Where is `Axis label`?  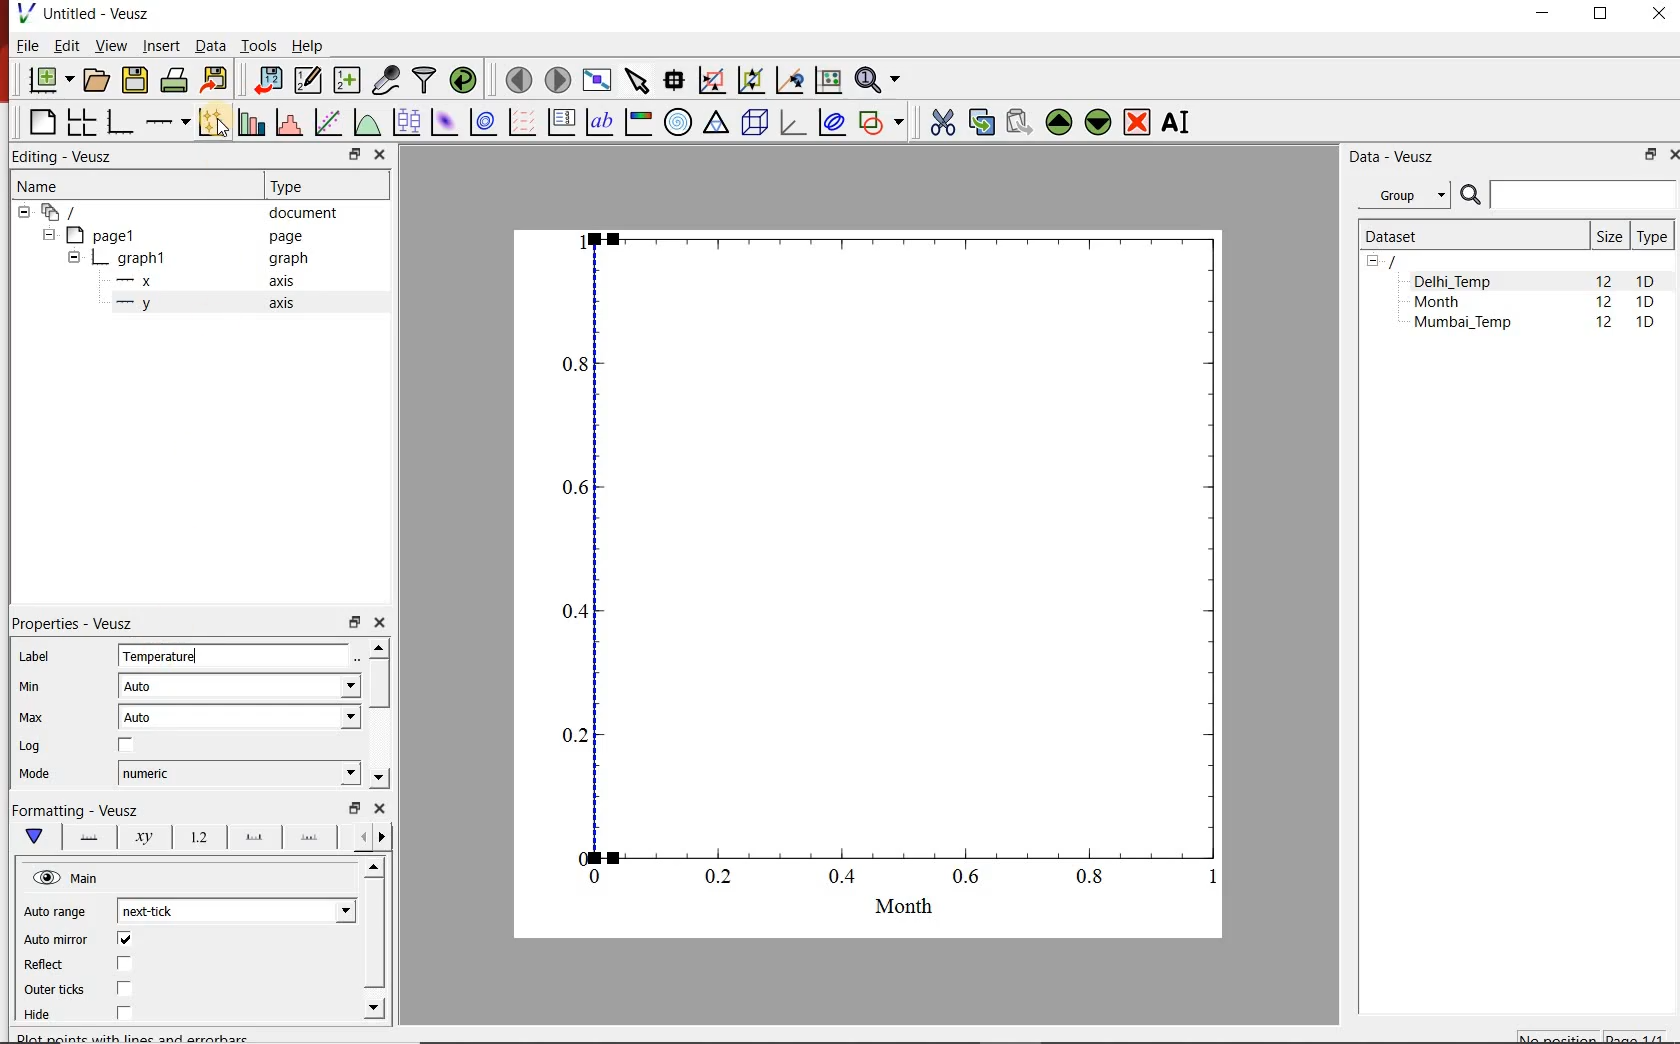
Axis label is located at coordinates (140, 837).